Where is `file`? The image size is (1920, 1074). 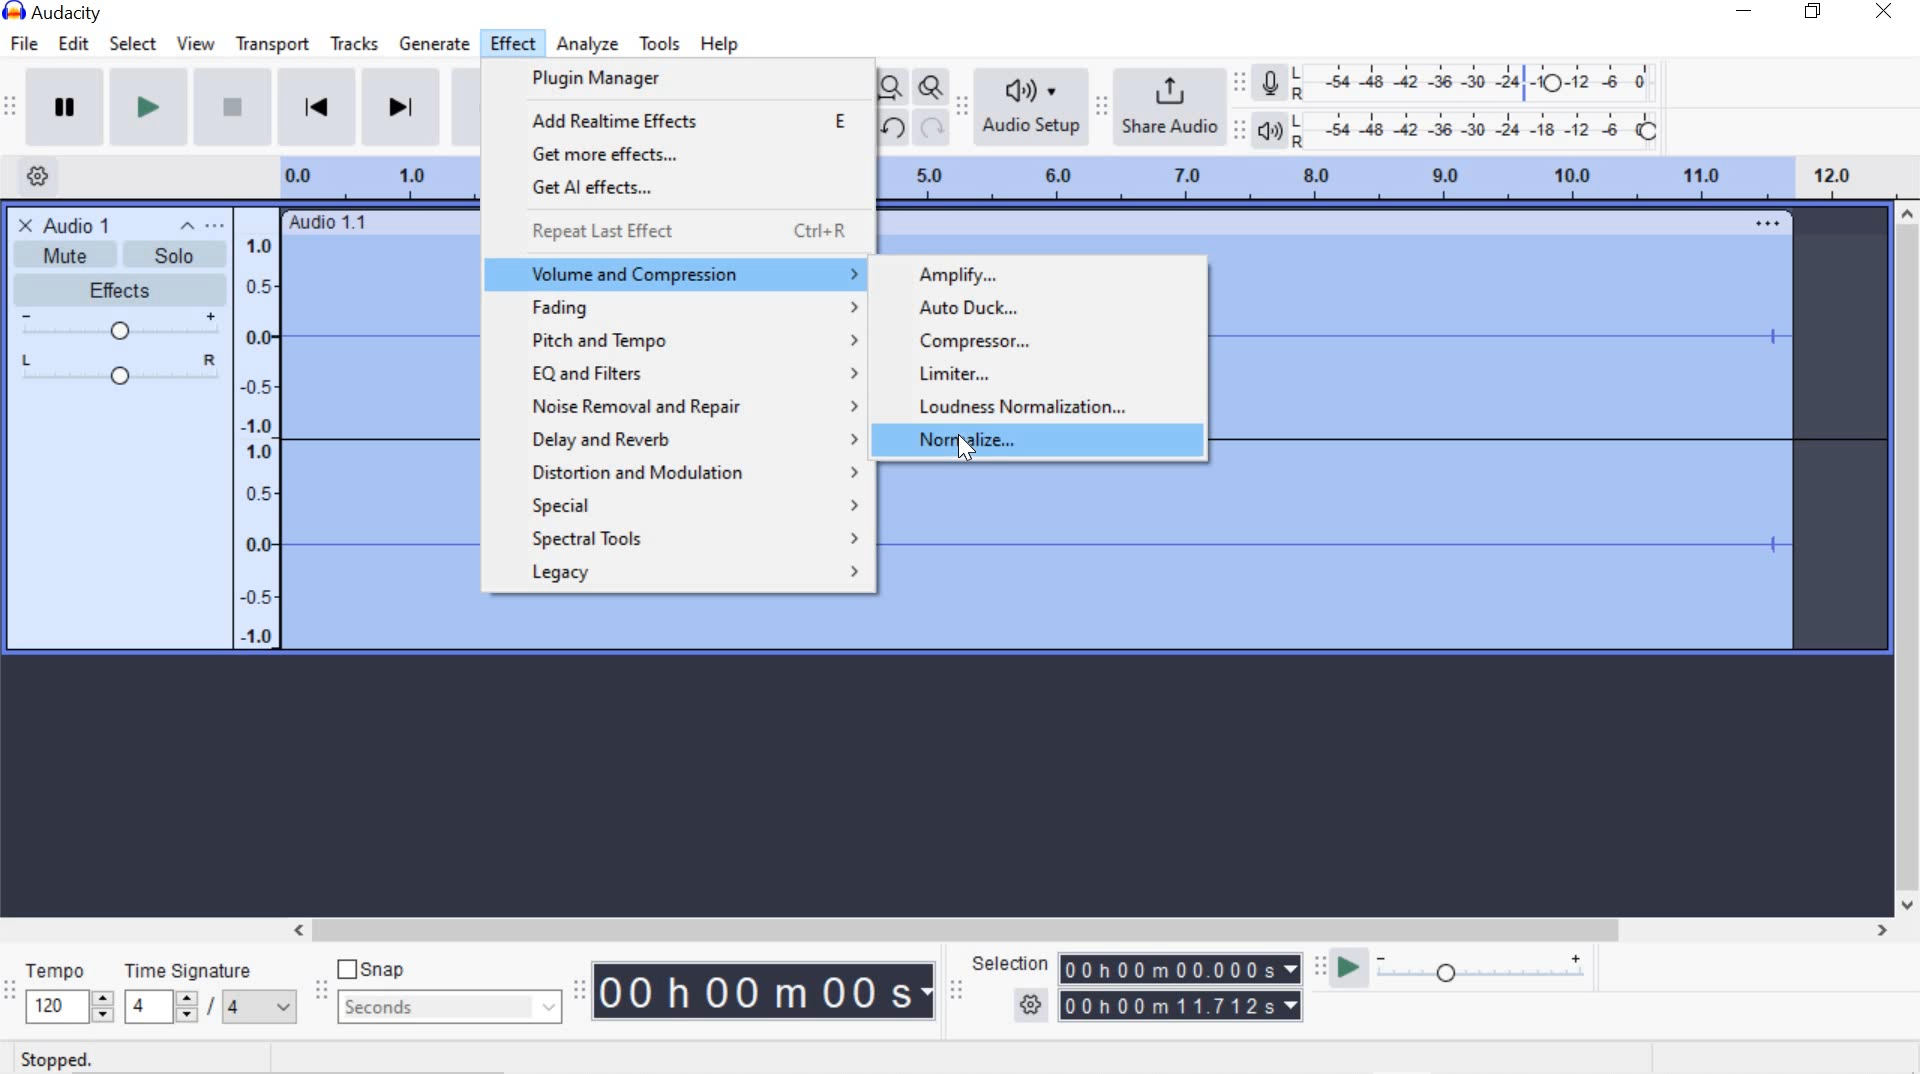 file is located at coordinates (28, 43).